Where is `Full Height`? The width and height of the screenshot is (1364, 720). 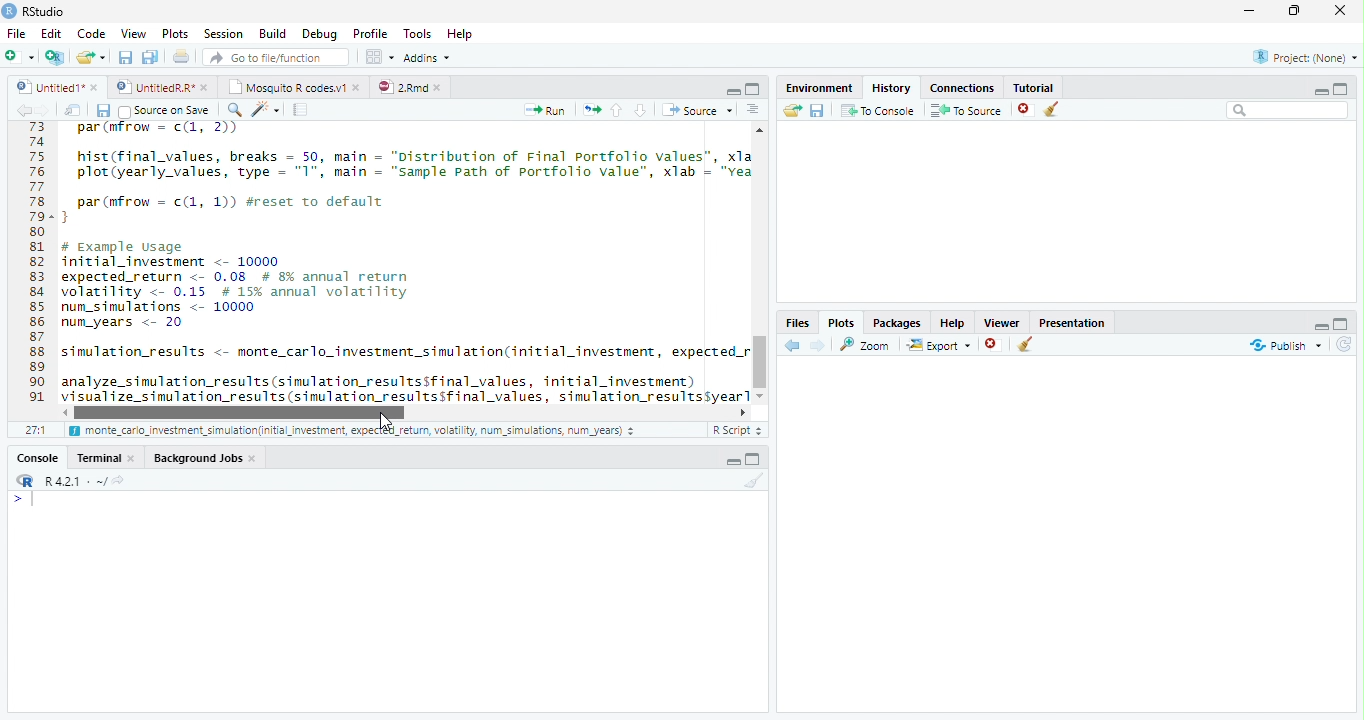 Full Height is located at coordinates (754, 88).